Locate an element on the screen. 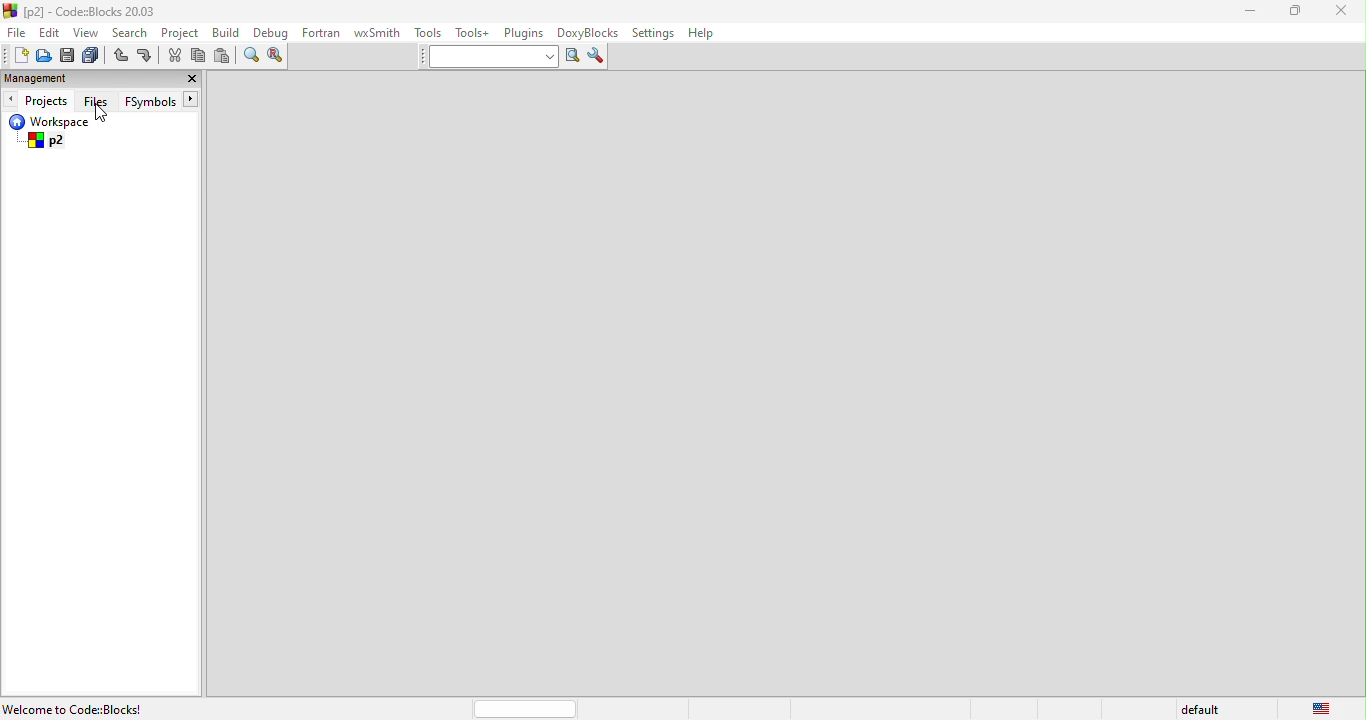 The image size is (1366, 720). close is located at coordinates (185, 80).